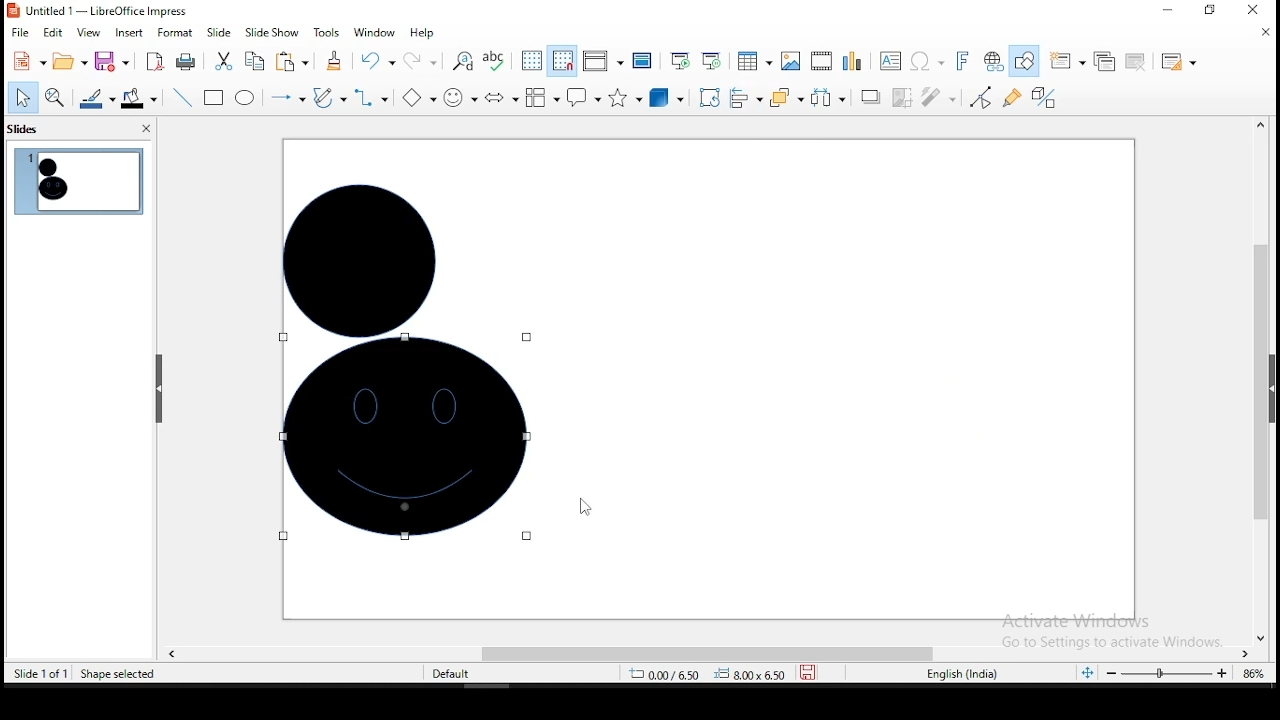 The width and height of the screenshot is (1280, 720). What do you see at coordinates (852, 60) in the screenshot?
I see `insert chart` at bounding box center [852, 60].